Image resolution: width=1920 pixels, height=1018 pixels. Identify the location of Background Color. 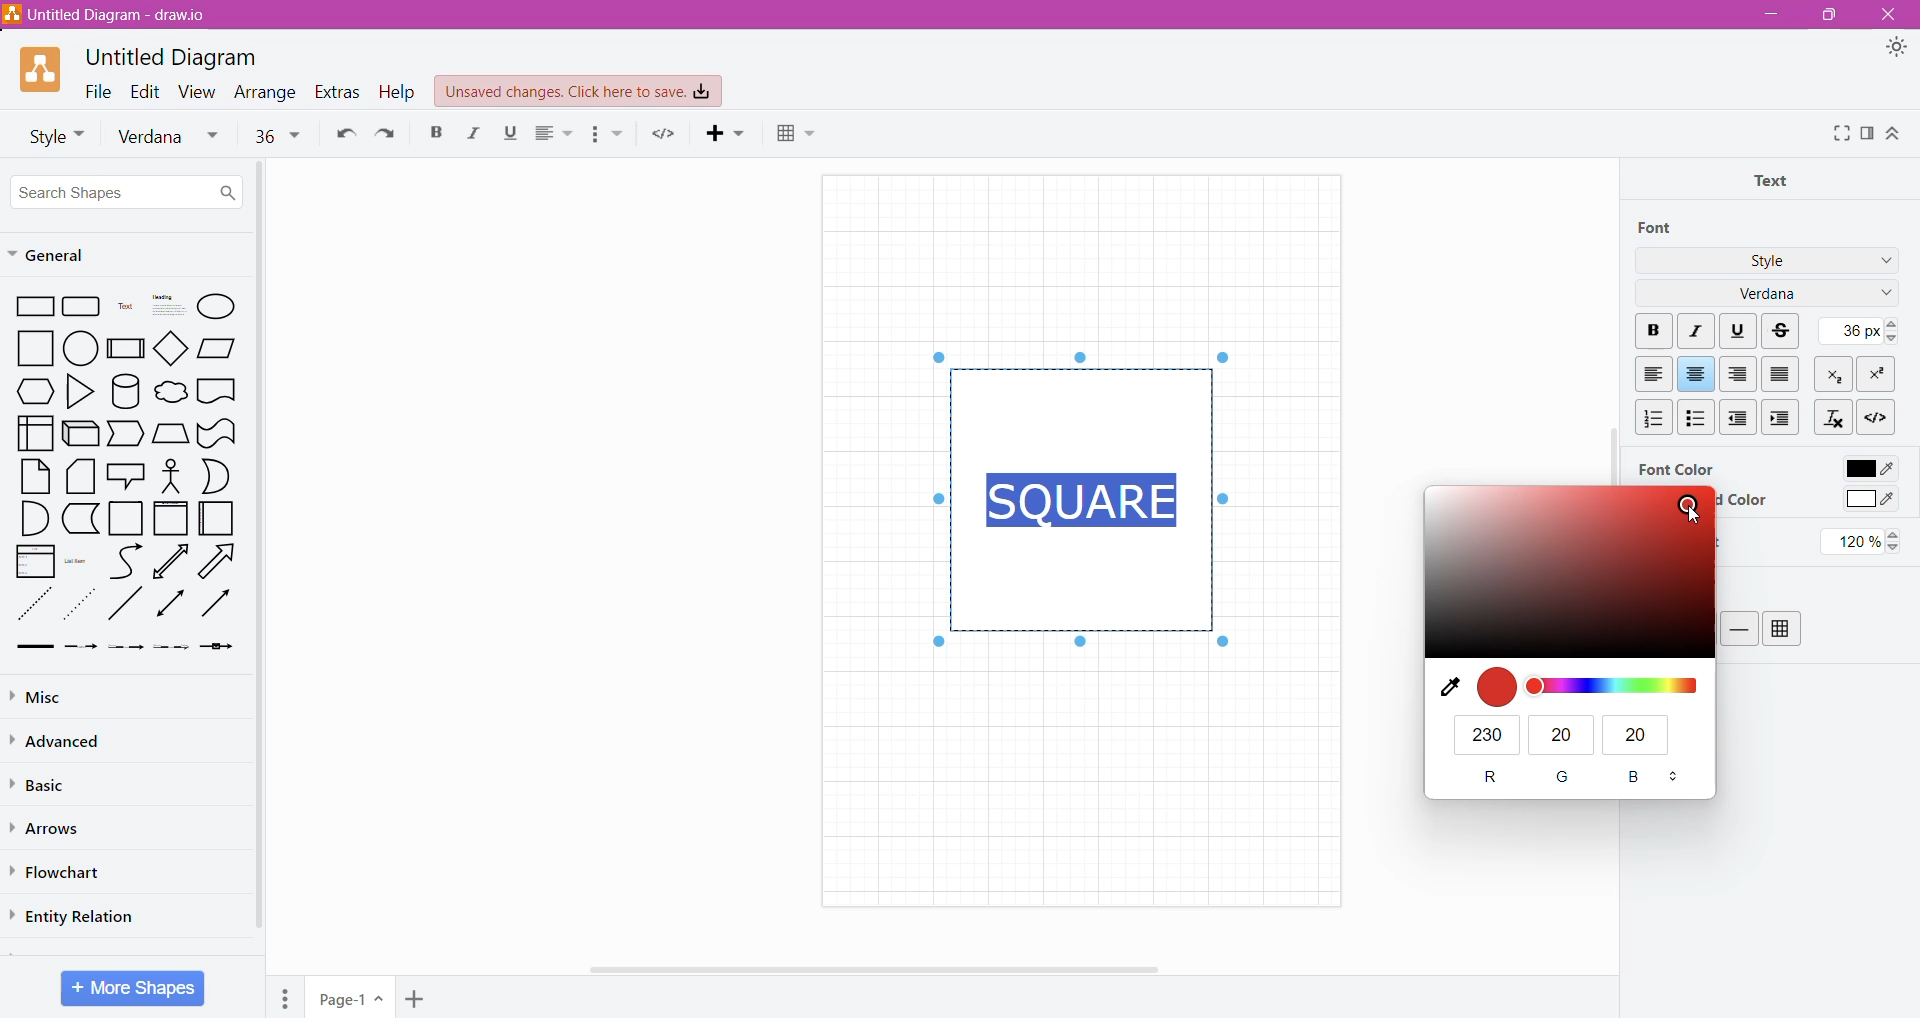
(1745, 500).